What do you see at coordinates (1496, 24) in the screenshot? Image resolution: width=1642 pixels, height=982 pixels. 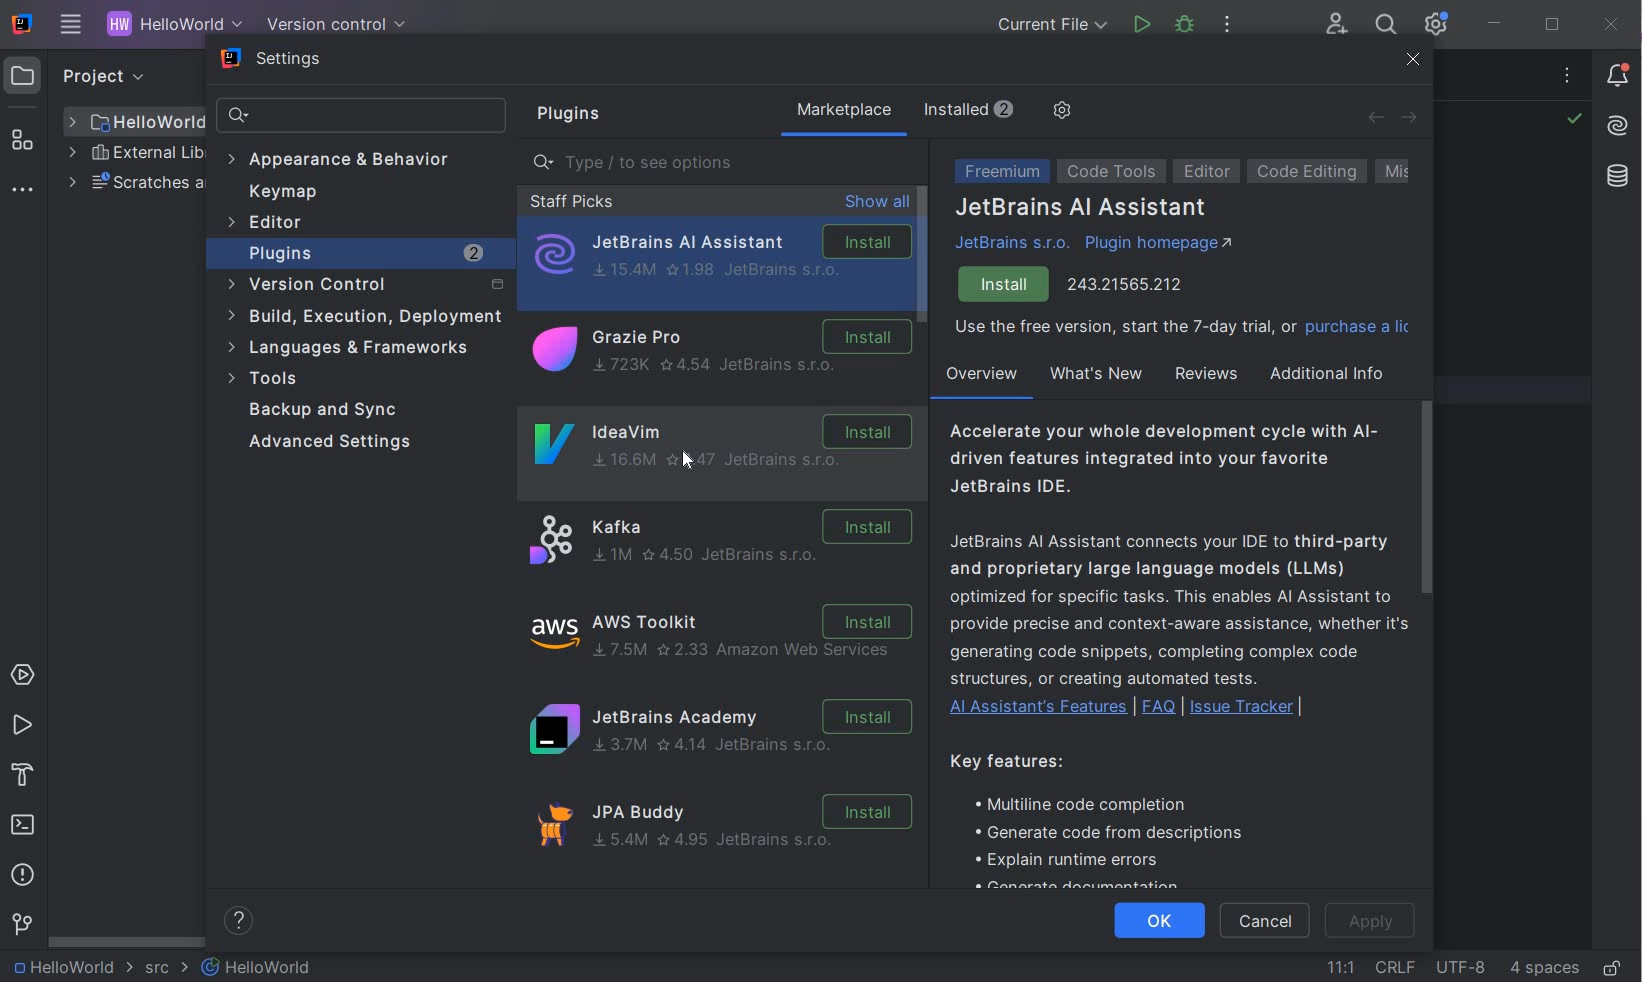 I see `minimize` at bounding box center [1496, 24].